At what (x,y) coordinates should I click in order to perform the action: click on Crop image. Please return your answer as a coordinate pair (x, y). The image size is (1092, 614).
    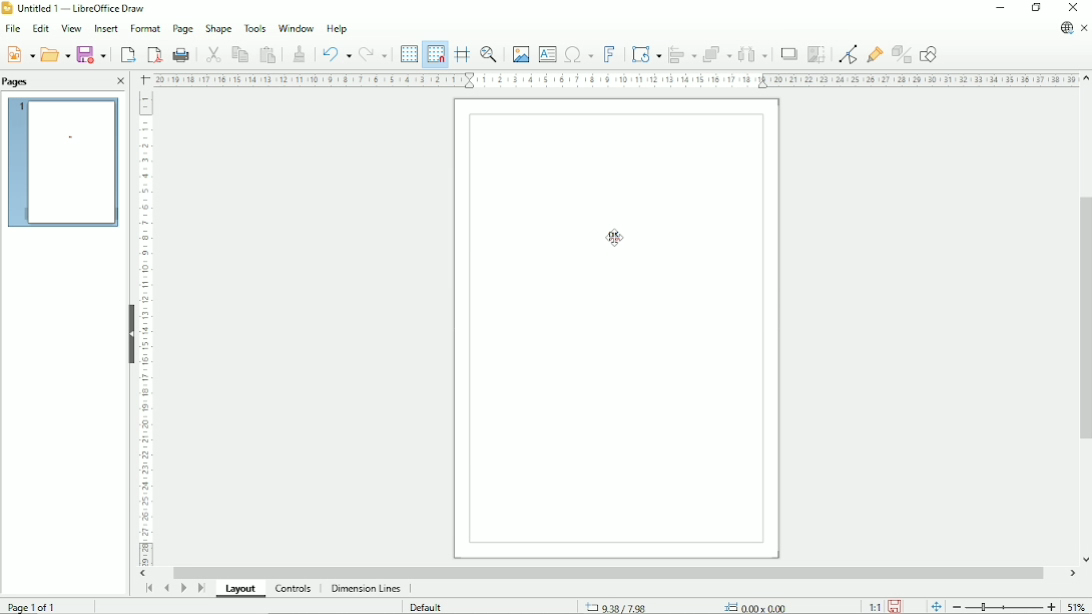
    Looking at the image, I should click on (819, 54).